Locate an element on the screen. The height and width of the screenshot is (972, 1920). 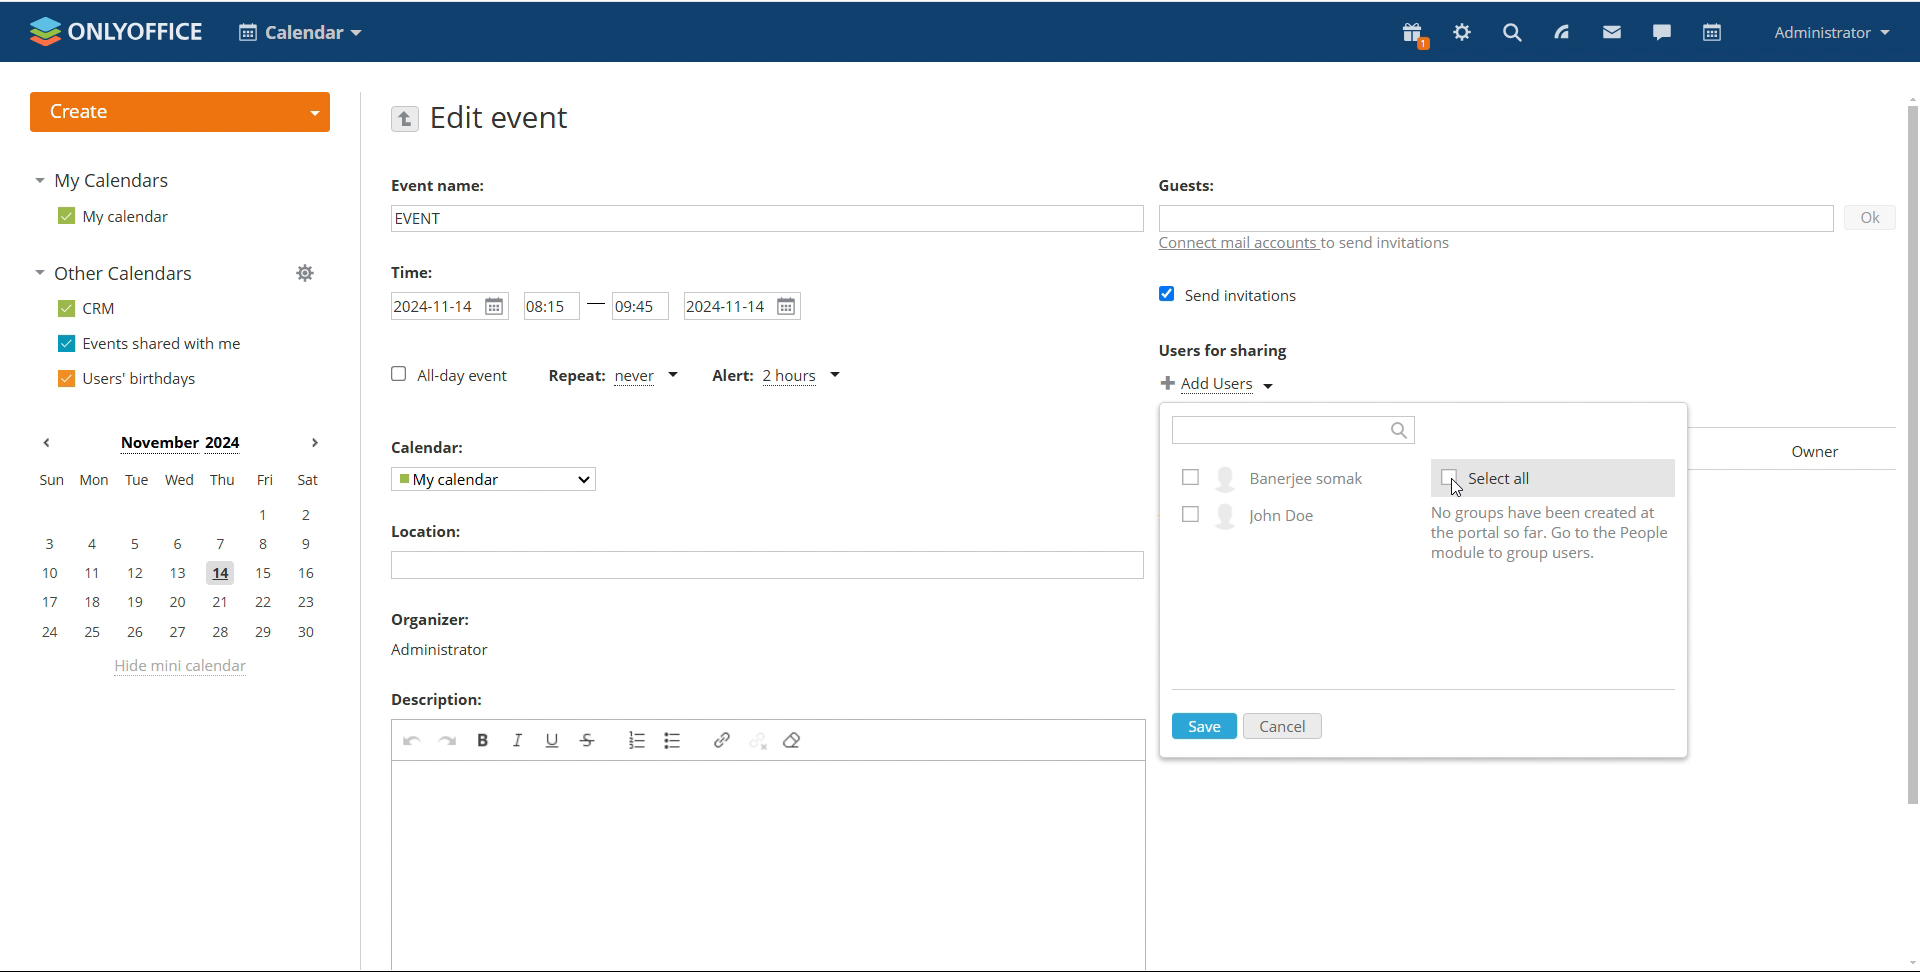
link is located at coordinates (723, 740).